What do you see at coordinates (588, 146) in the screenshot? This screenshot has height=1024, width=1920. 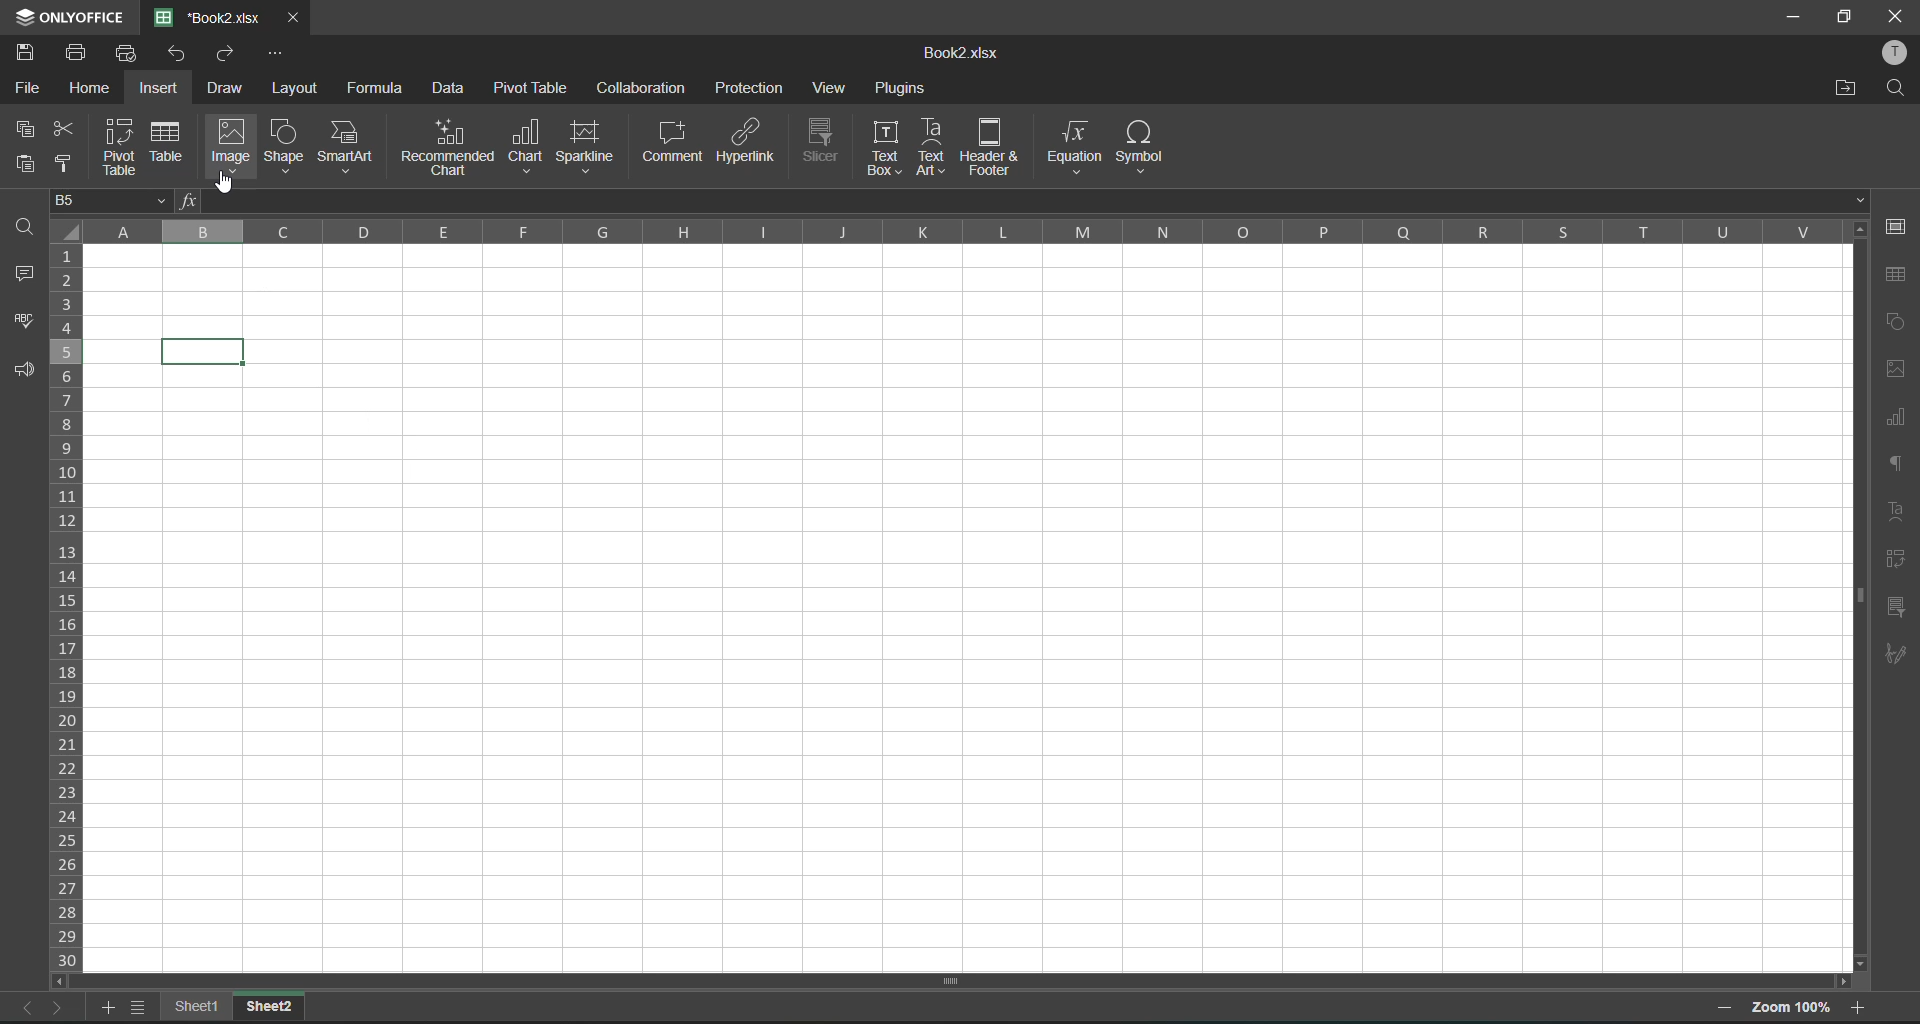 I see `sparkline` at bounding box center [588, 146].